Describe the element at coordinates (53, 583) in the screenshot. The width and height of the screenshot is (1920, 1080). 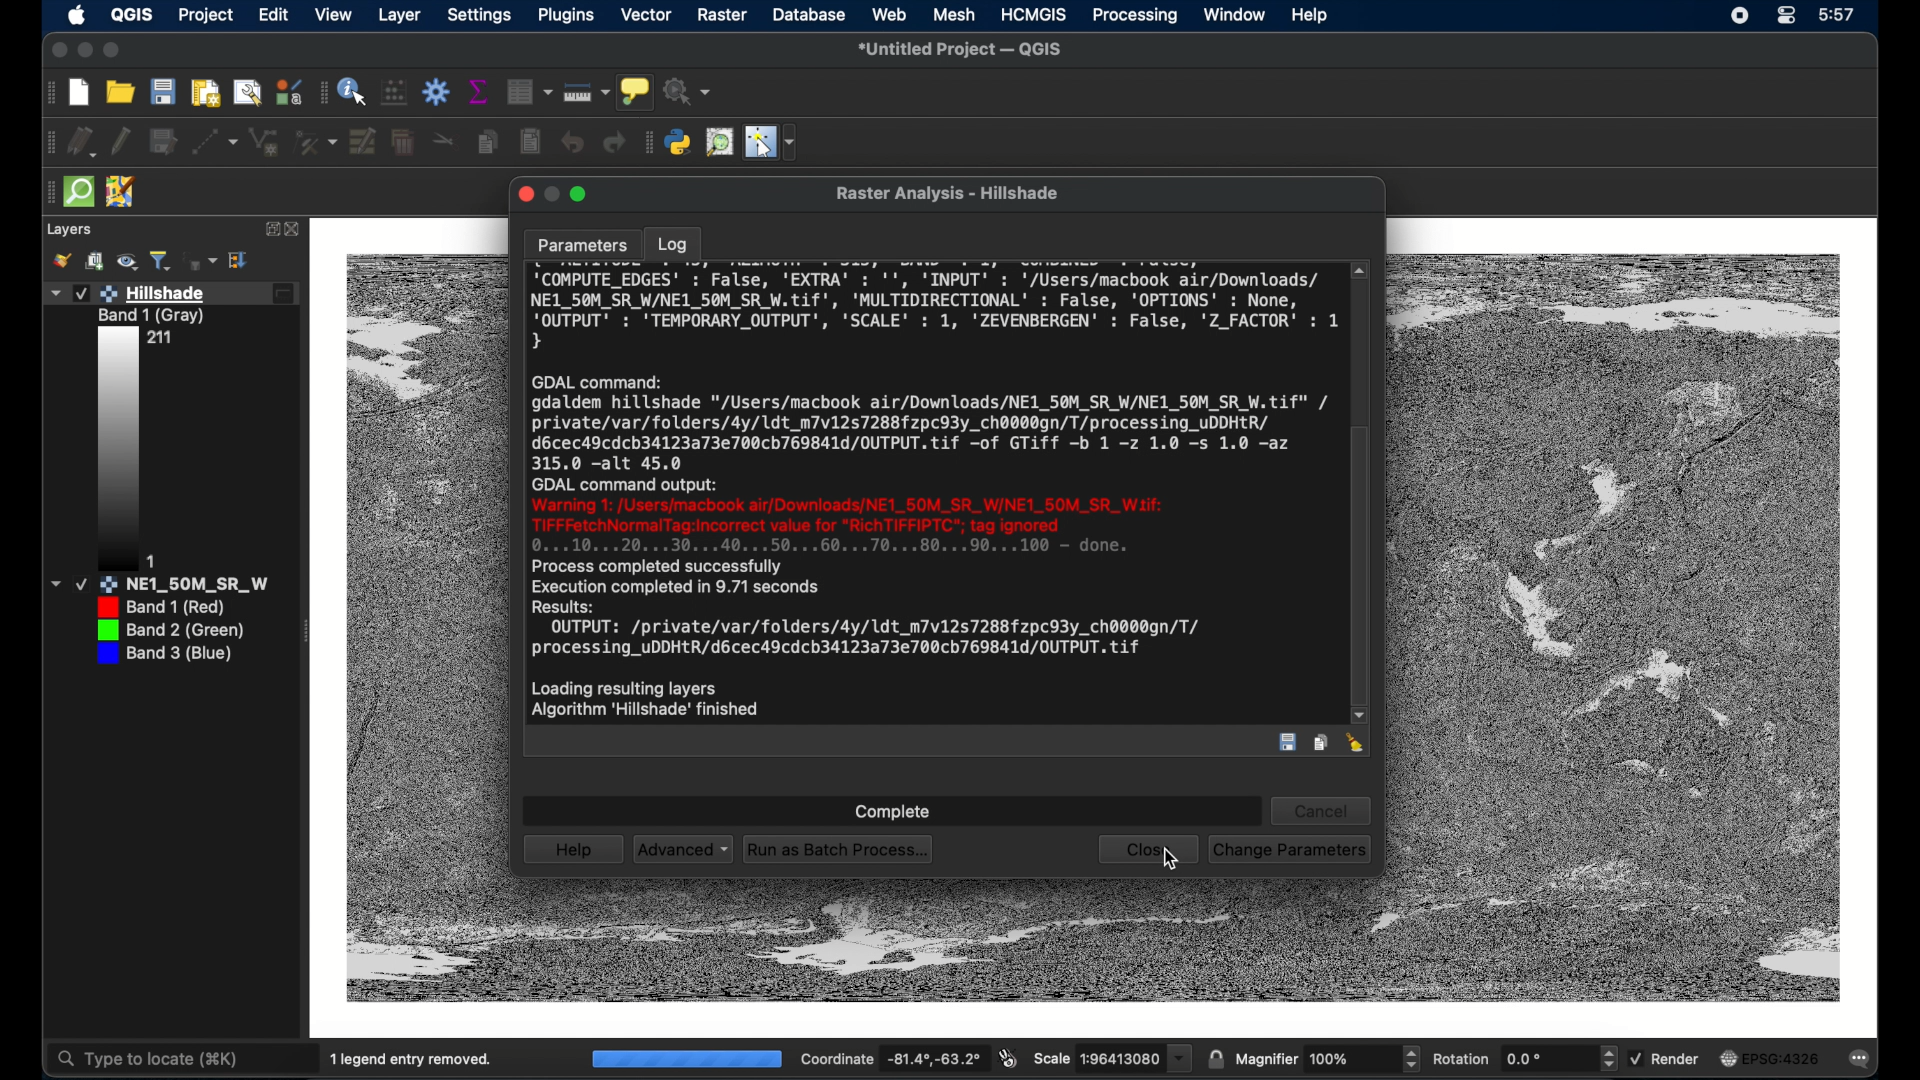
I see `Dropdown` at that location.